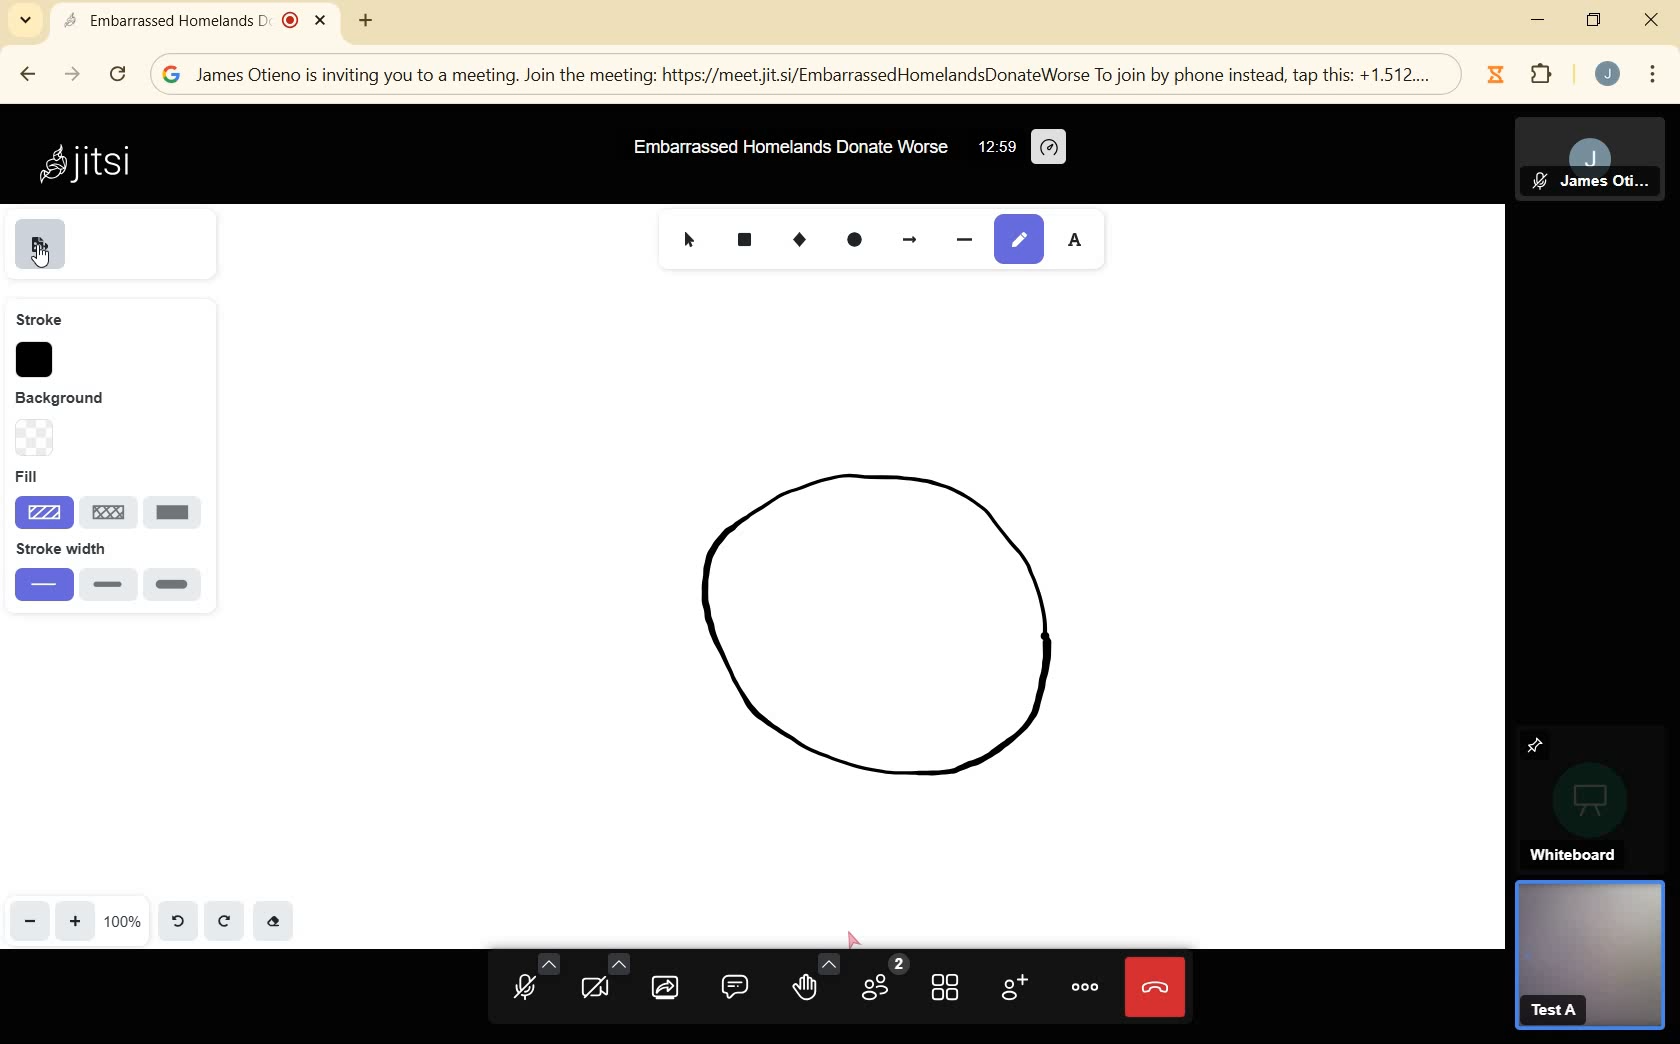  What do you see at coordinates (41, 244) in the screenshot?
I see `EXPORT` at bounding box center [41, 244].